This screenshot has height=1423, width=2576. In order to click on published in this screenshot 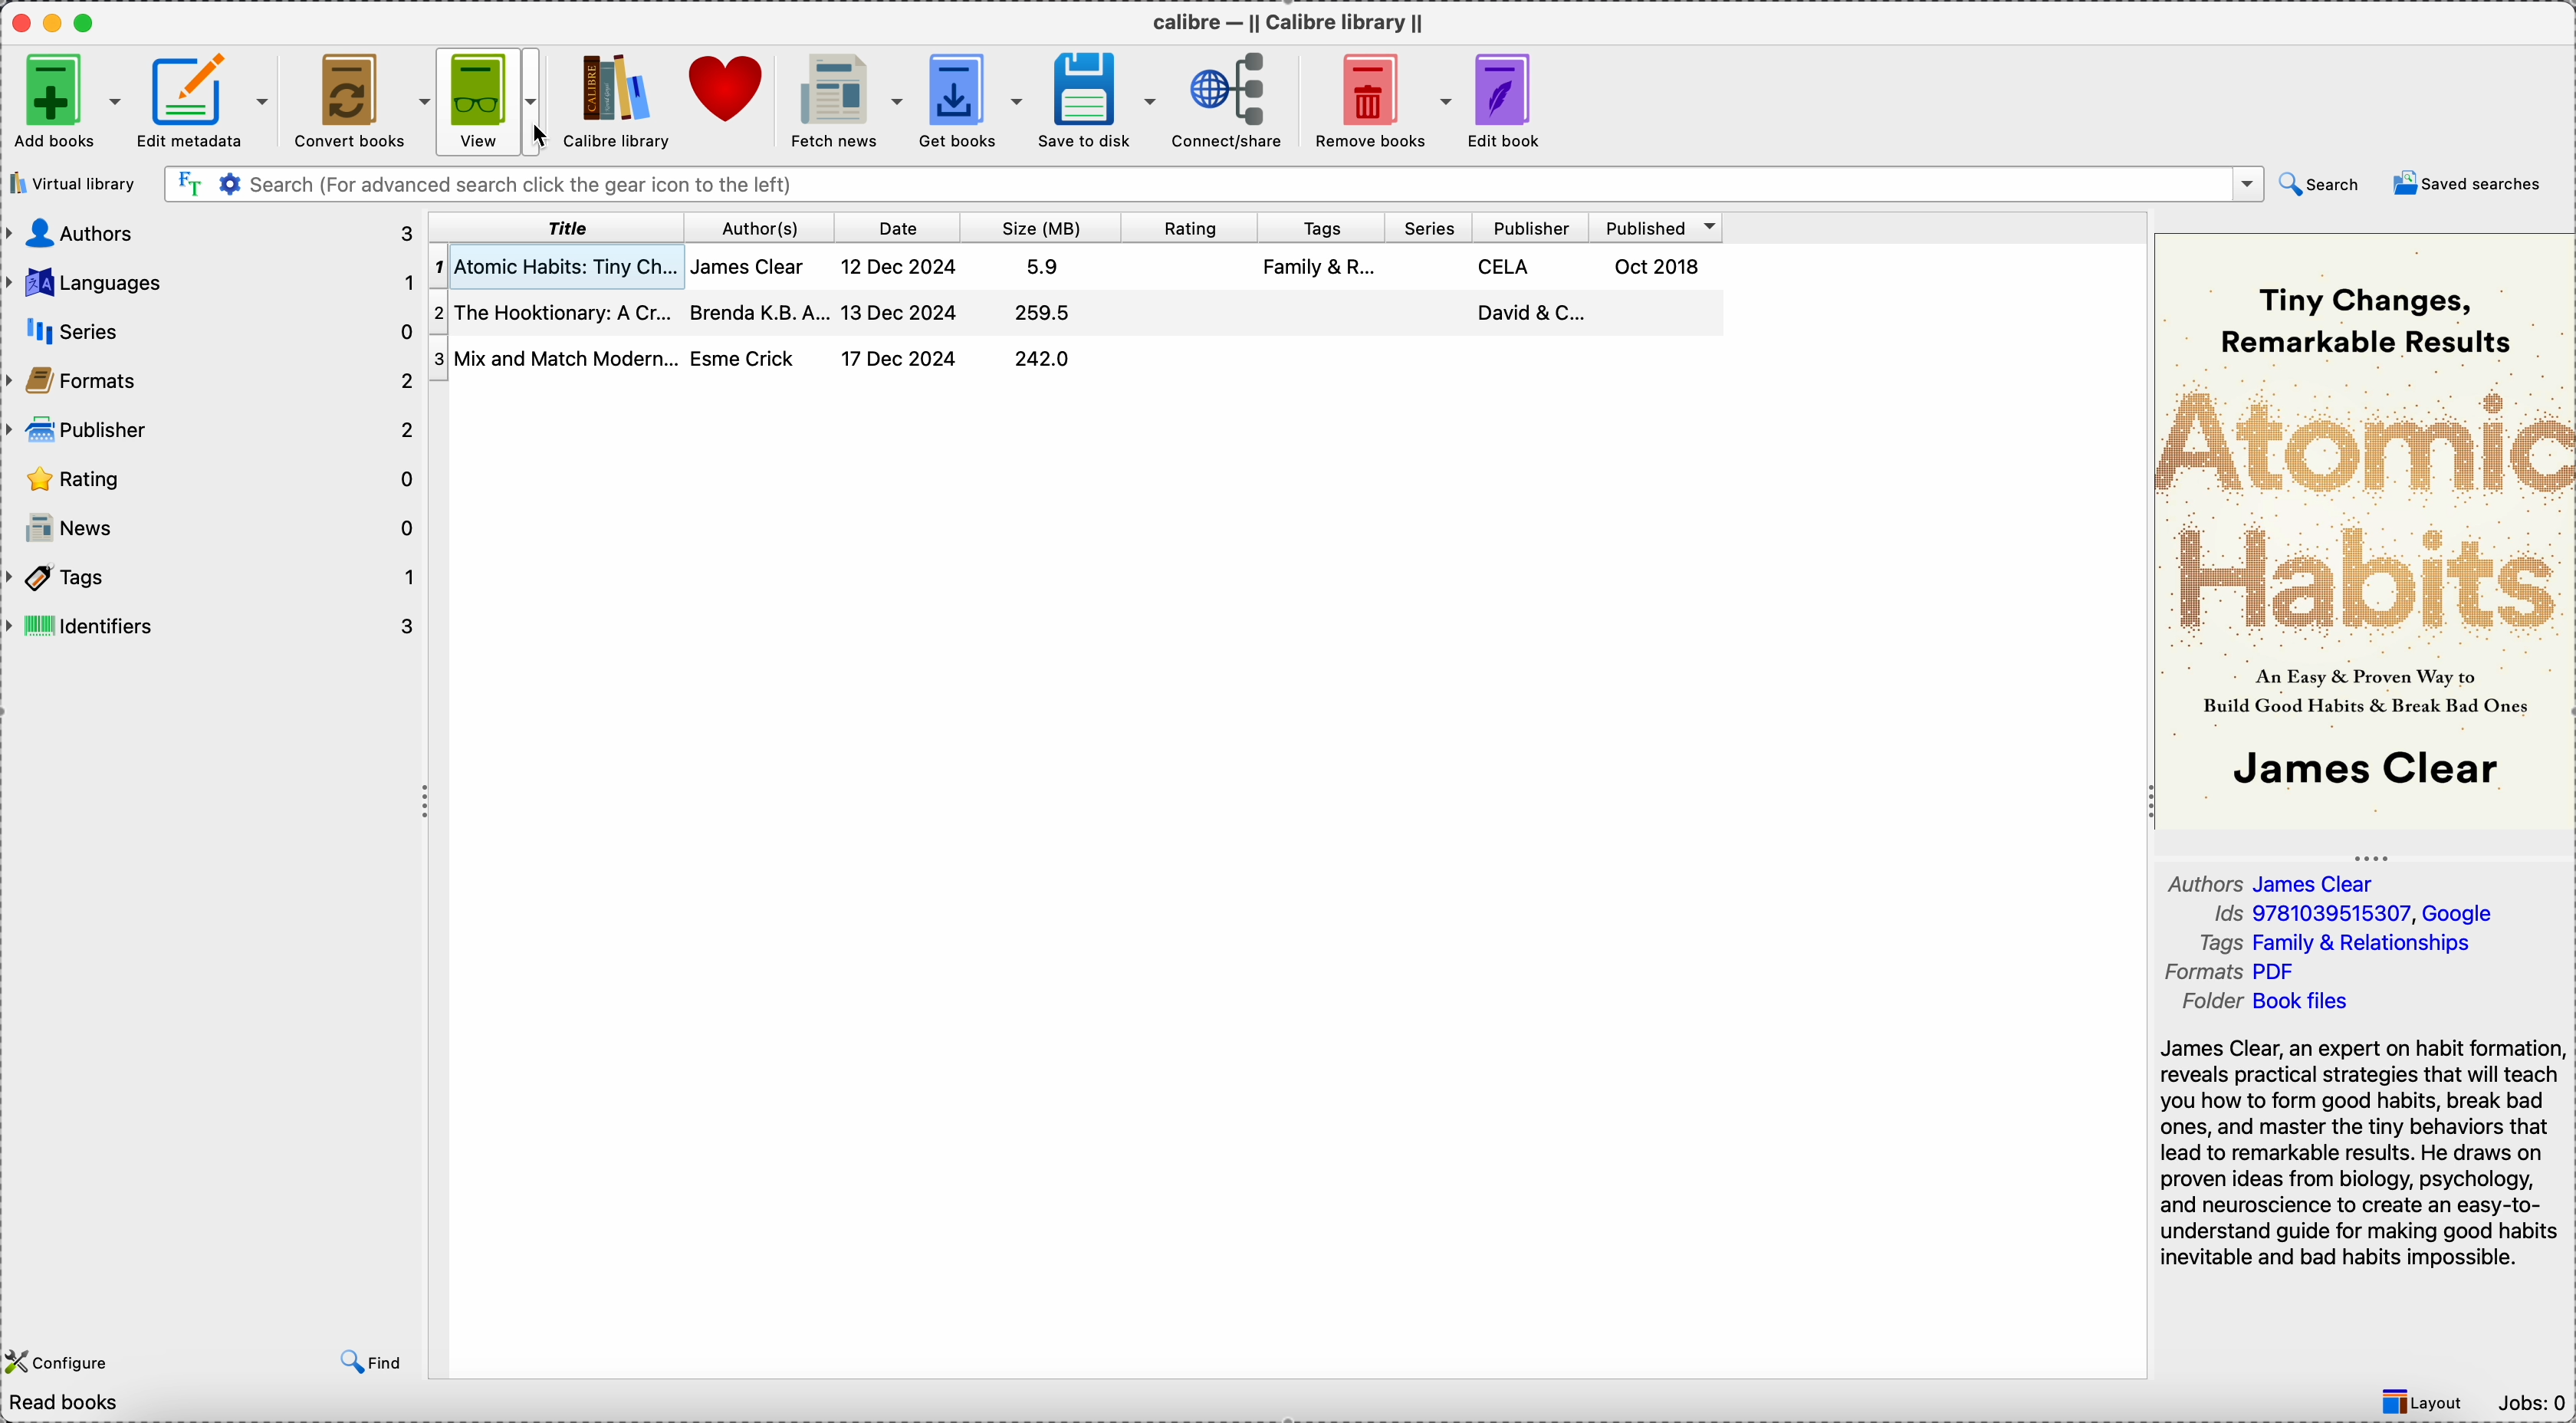, I will do `click(1658, 224)`.